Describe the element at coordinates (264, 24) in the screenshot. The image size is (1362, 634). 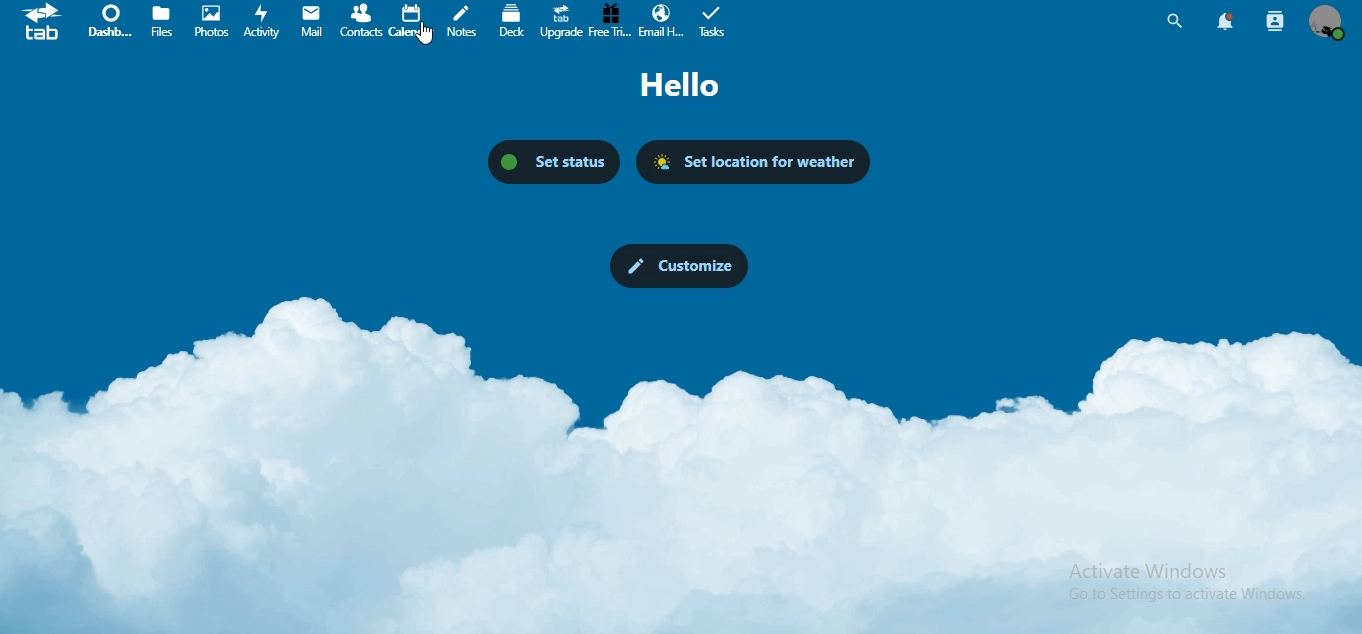
I see `activity` at that location.